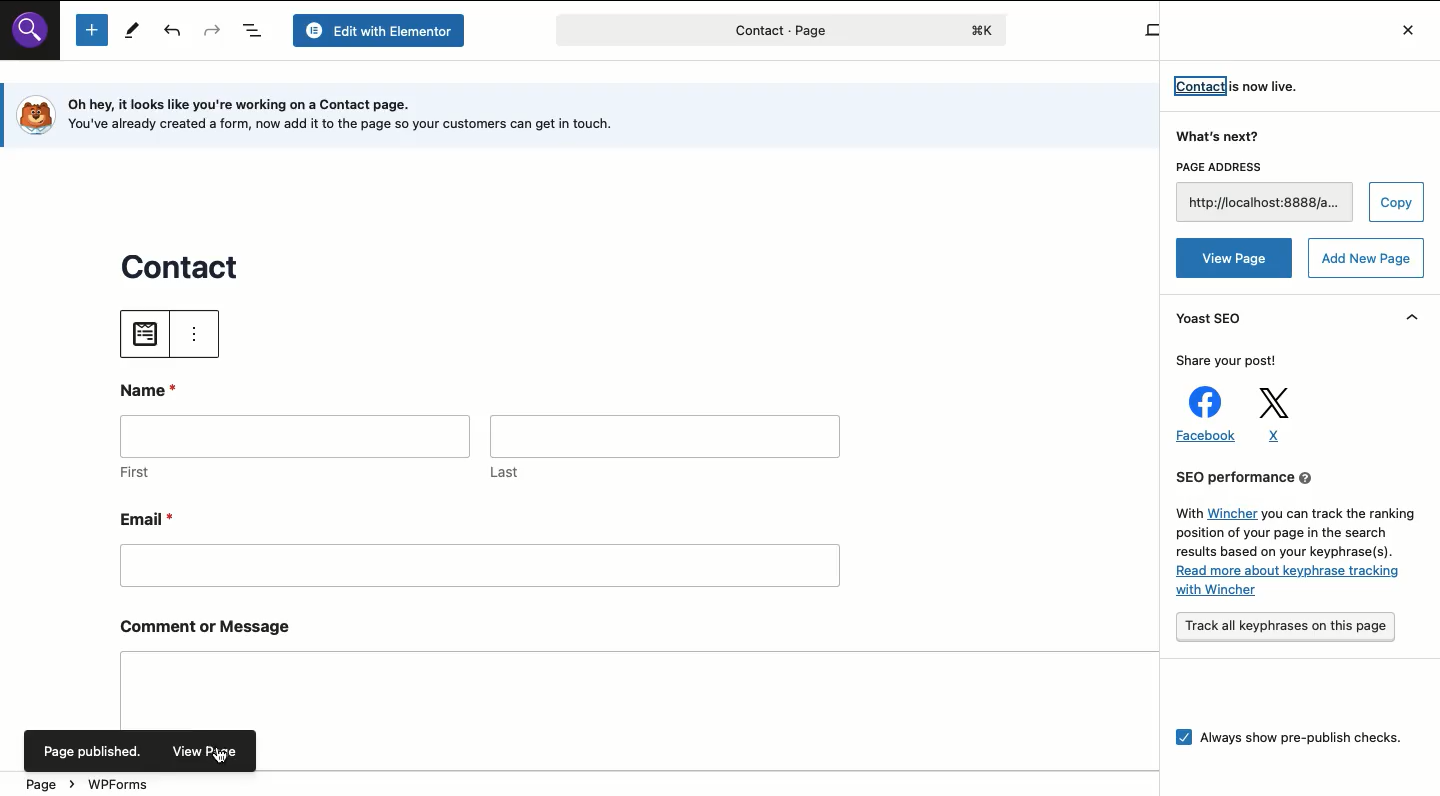 This screenshot has width=1440, height=796. I want to click on Document overview, so click(255, 31).